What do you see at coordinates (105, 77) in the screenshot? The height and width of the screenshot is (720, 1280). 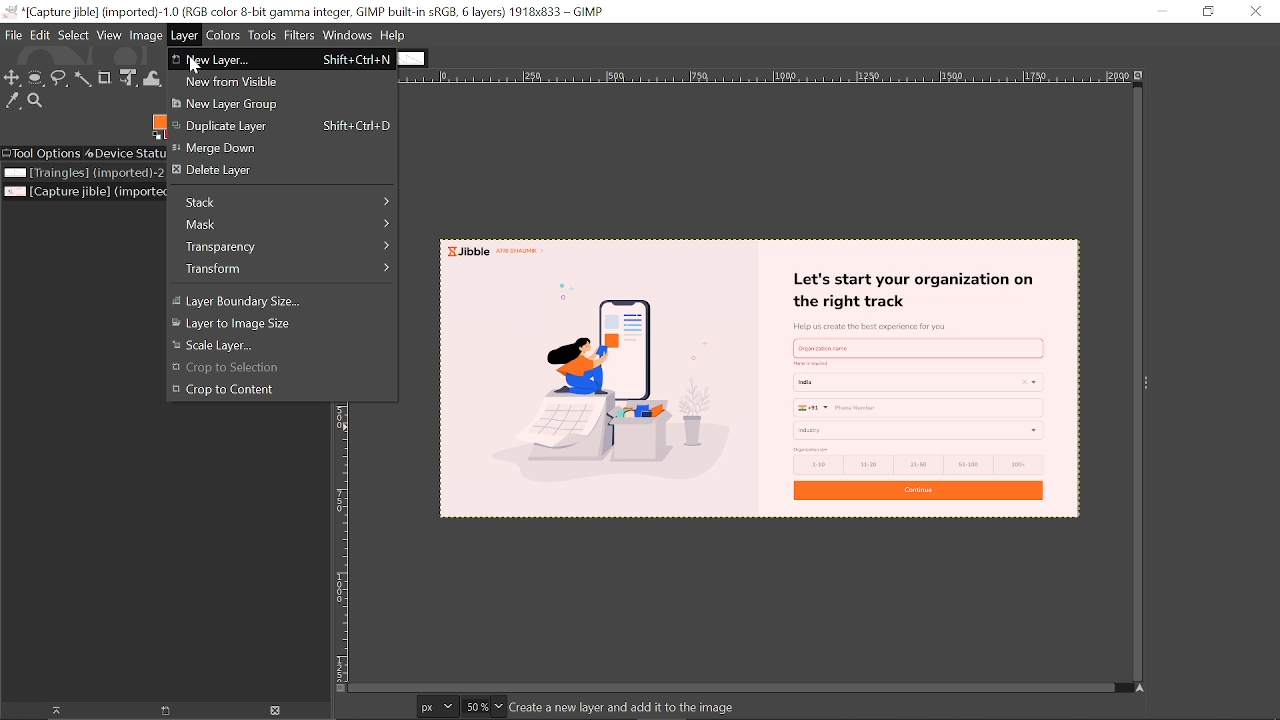 I see `Crop text` at bounding box center [105, 77].